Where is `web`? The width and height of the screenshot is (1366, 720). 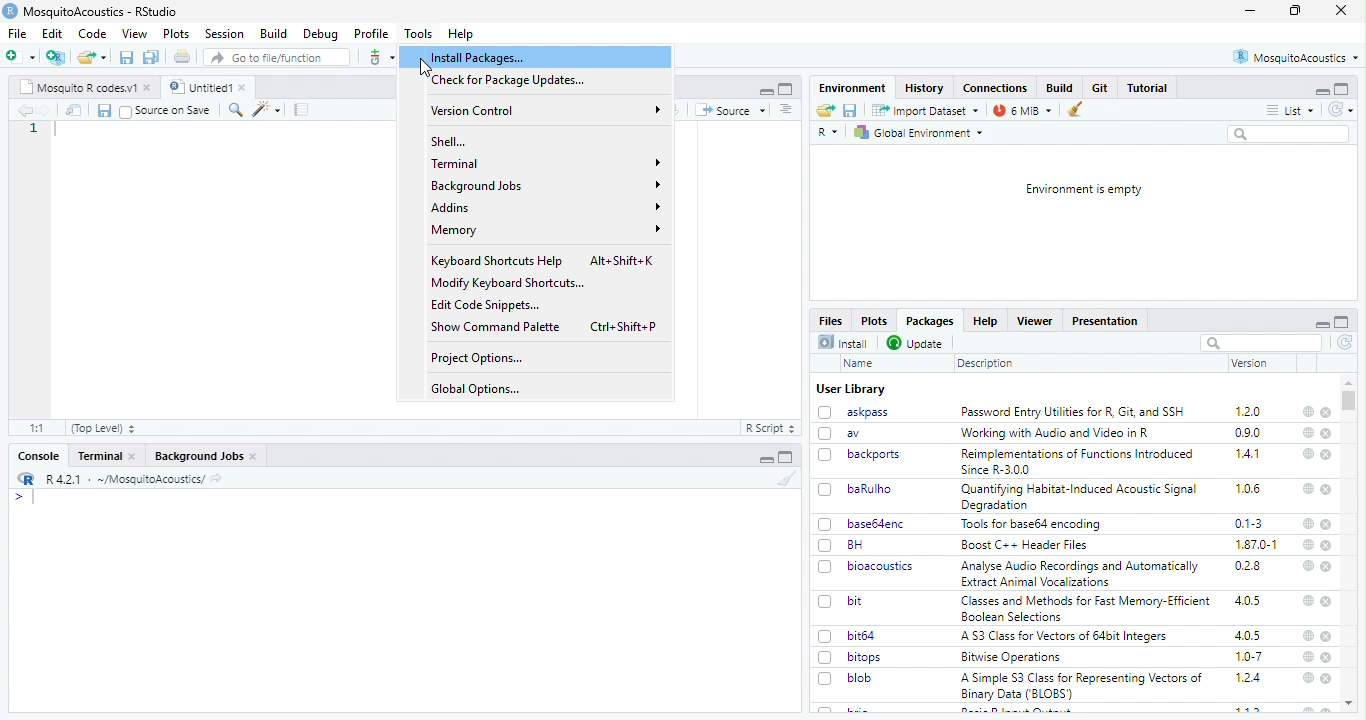
web is located at coordinates (1310, 489).